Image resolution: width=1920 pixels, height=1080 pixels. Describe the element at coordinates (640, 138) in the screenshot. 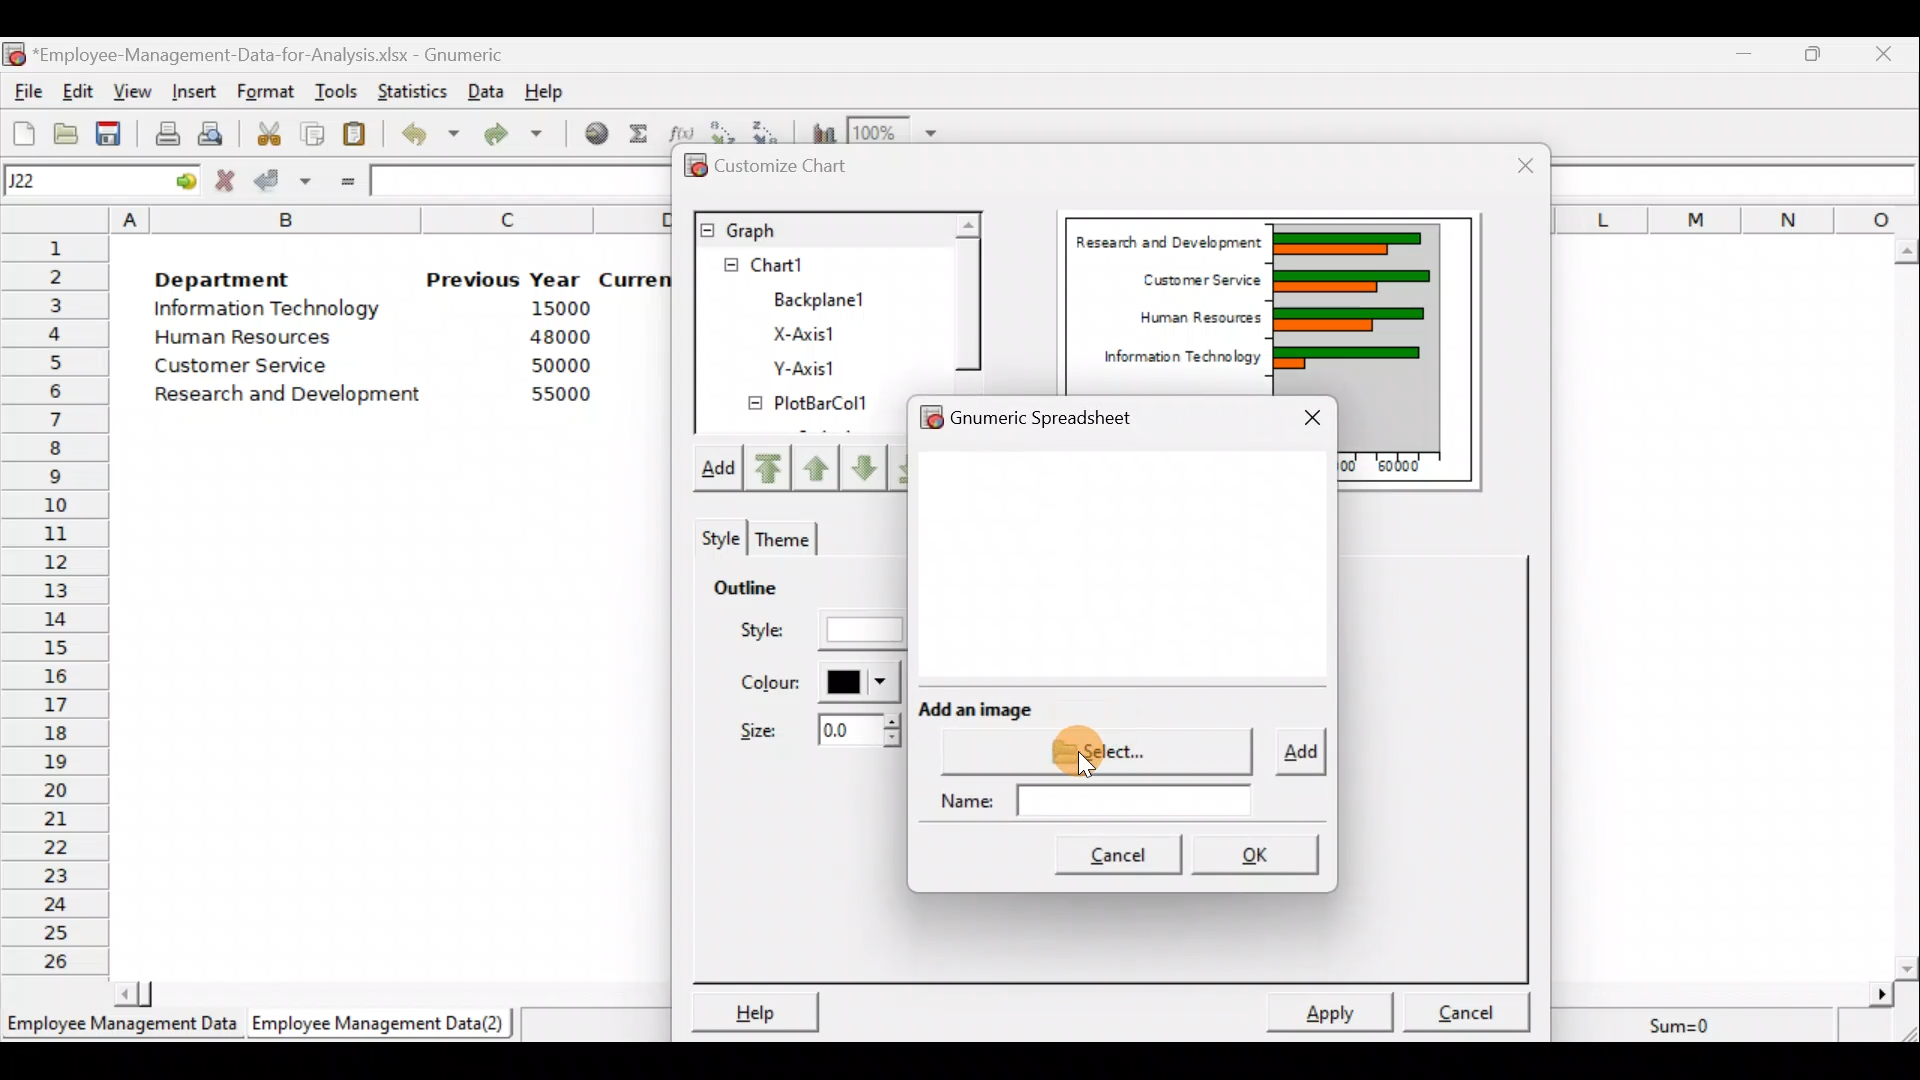

I see `Sum into the current cell` at that location.